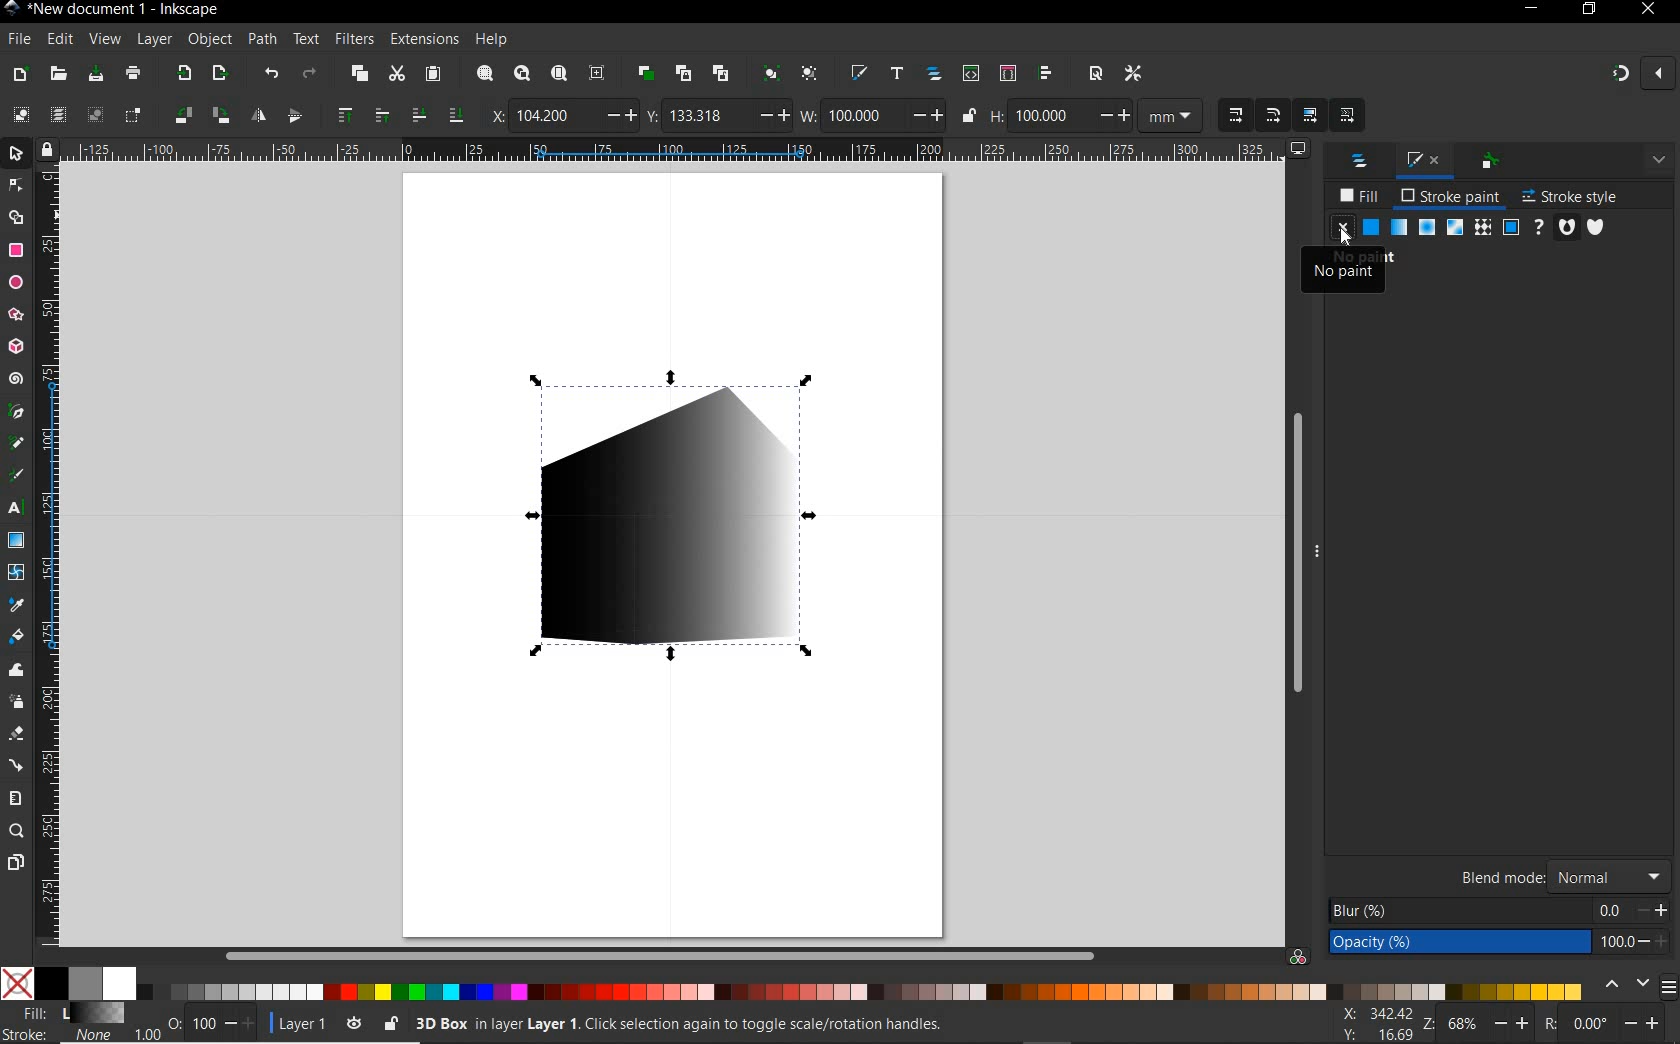 The height and width of the screenshot is (1044, 1680). I want to click on RAISE SELECTION, so click(341, 113).